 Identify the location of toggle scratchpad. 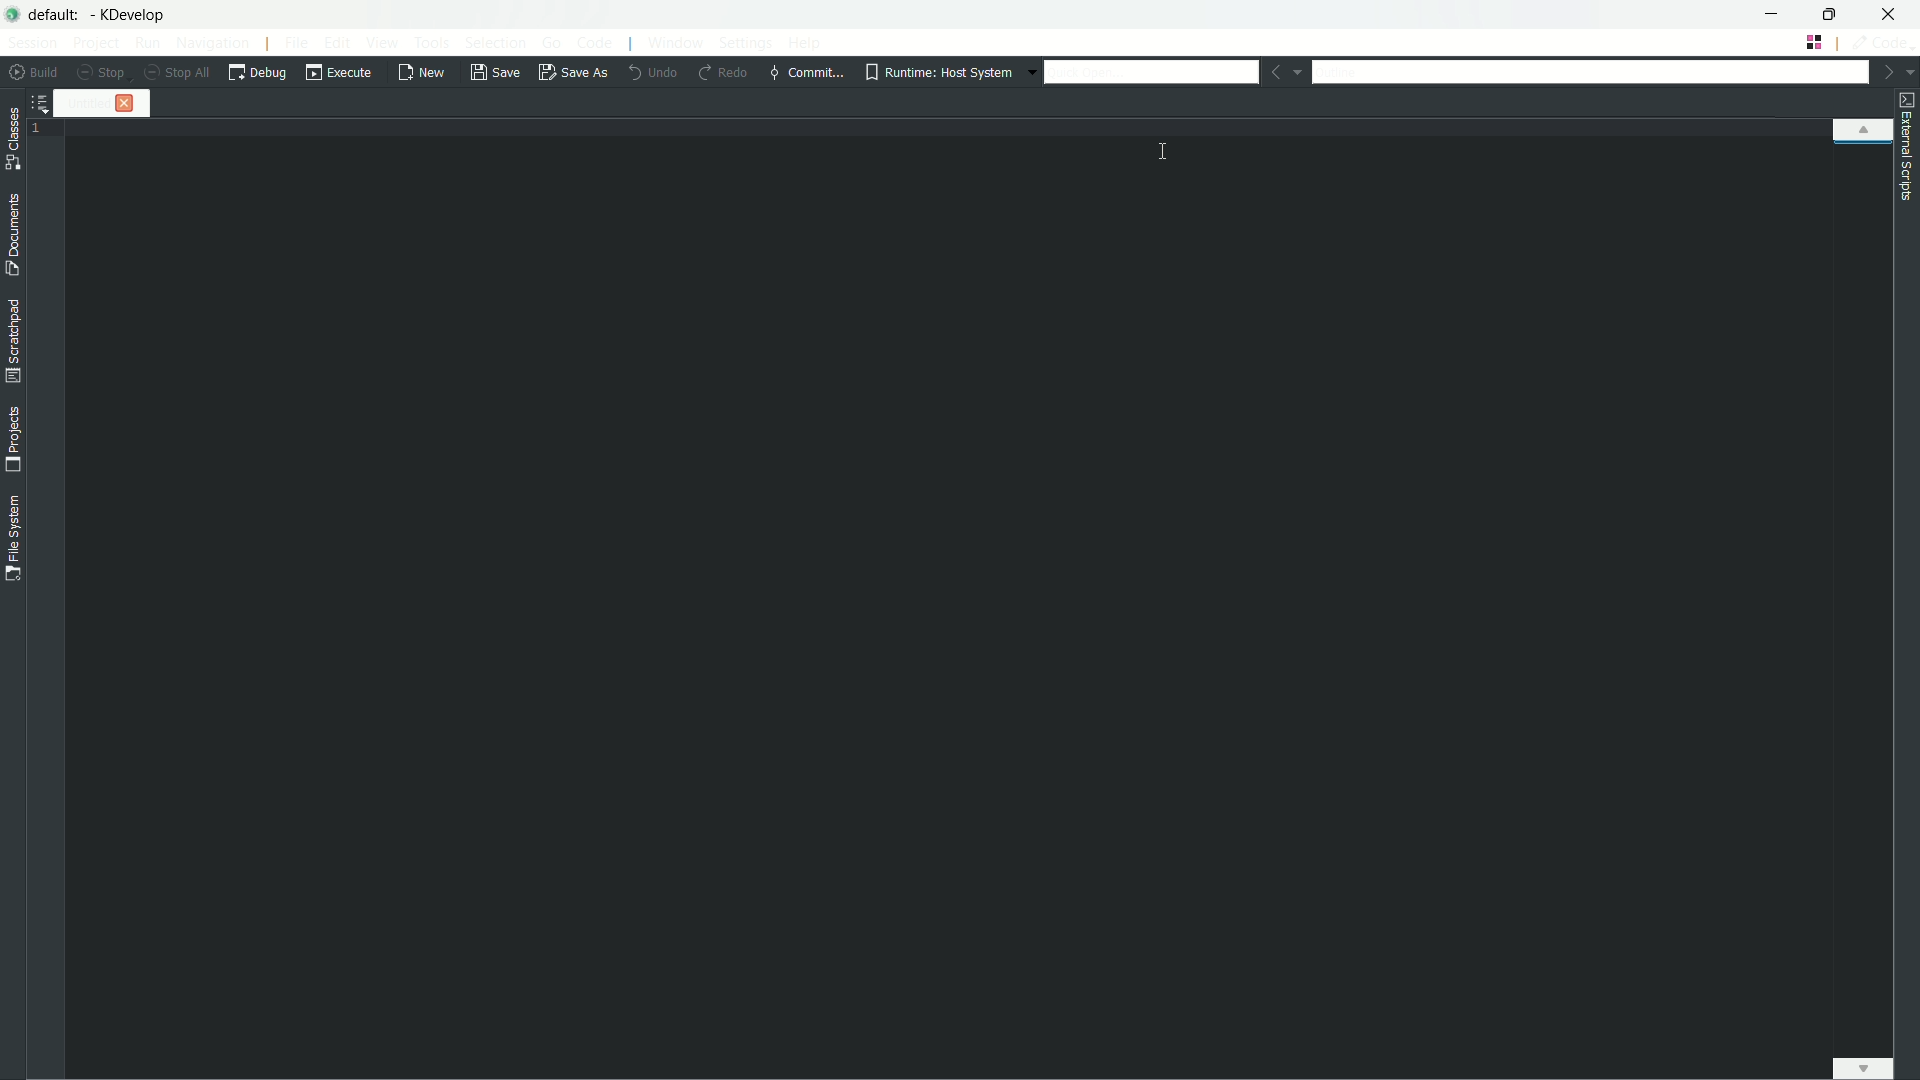
(14, 343).